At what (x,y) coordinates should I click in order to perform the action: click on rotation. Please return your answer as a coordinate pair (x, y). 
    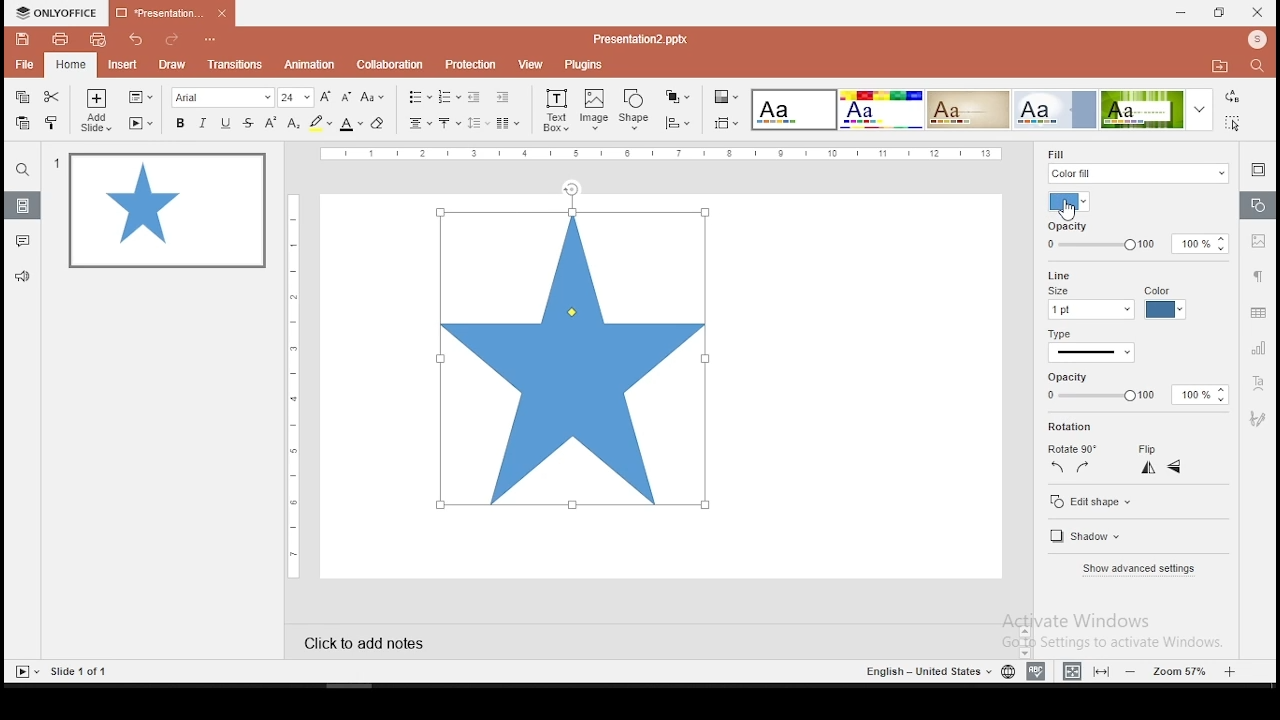
    Looking at the image, I should click on (1066, 427).